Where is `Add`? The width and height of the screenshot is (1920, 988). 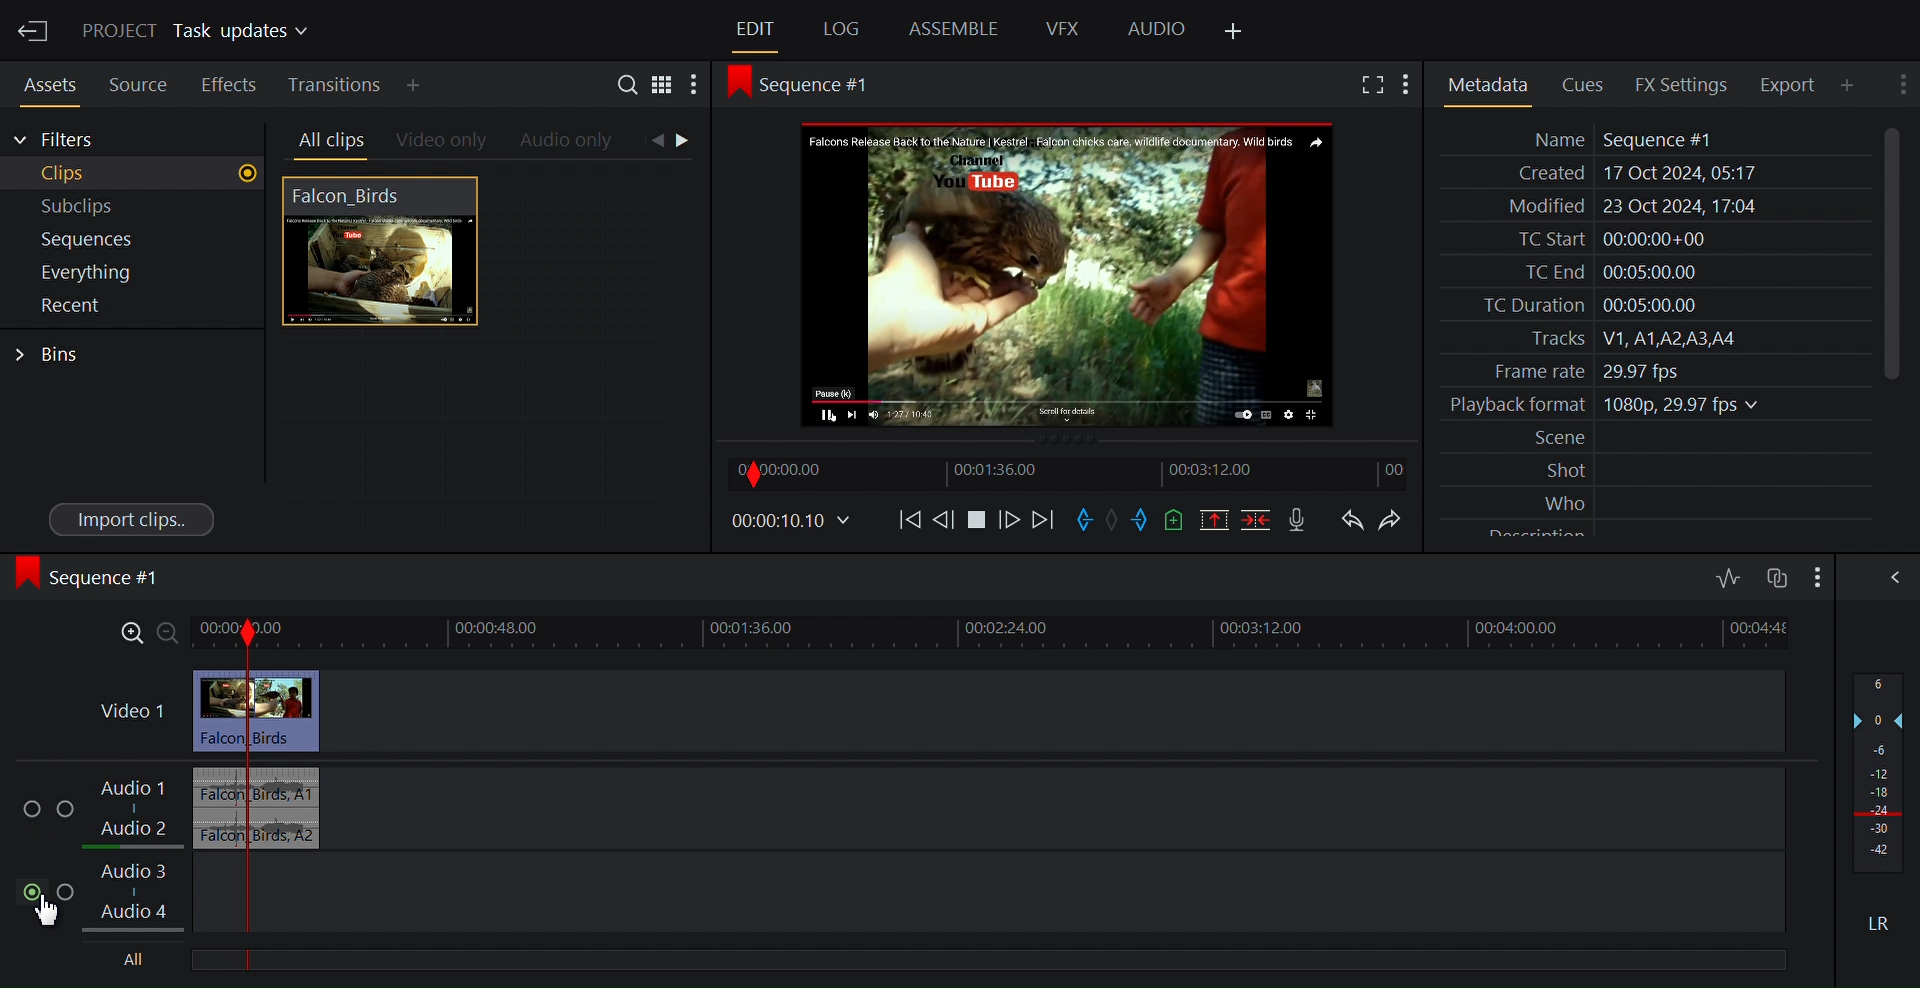
Add is located at coordinates (430, 85).